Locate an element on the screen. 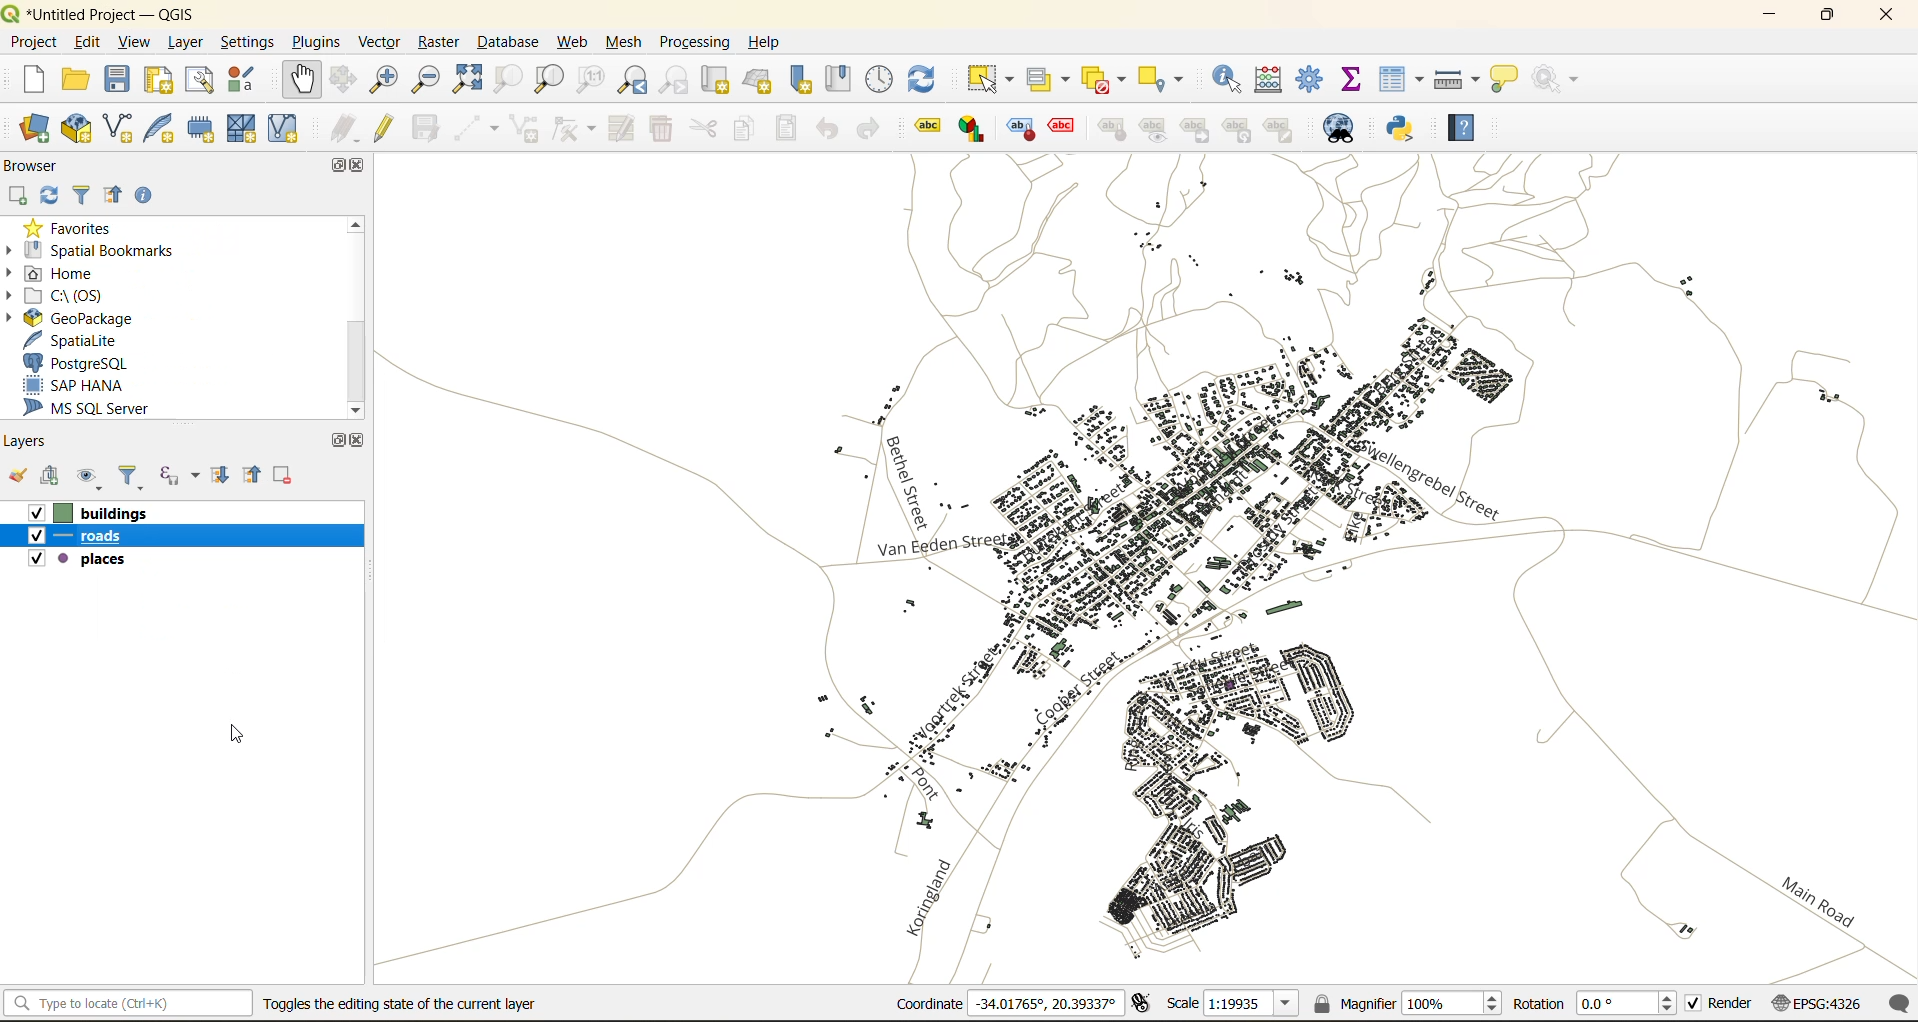 The image size is (1918, 1022). cursor is located at coordinates (235, 737).